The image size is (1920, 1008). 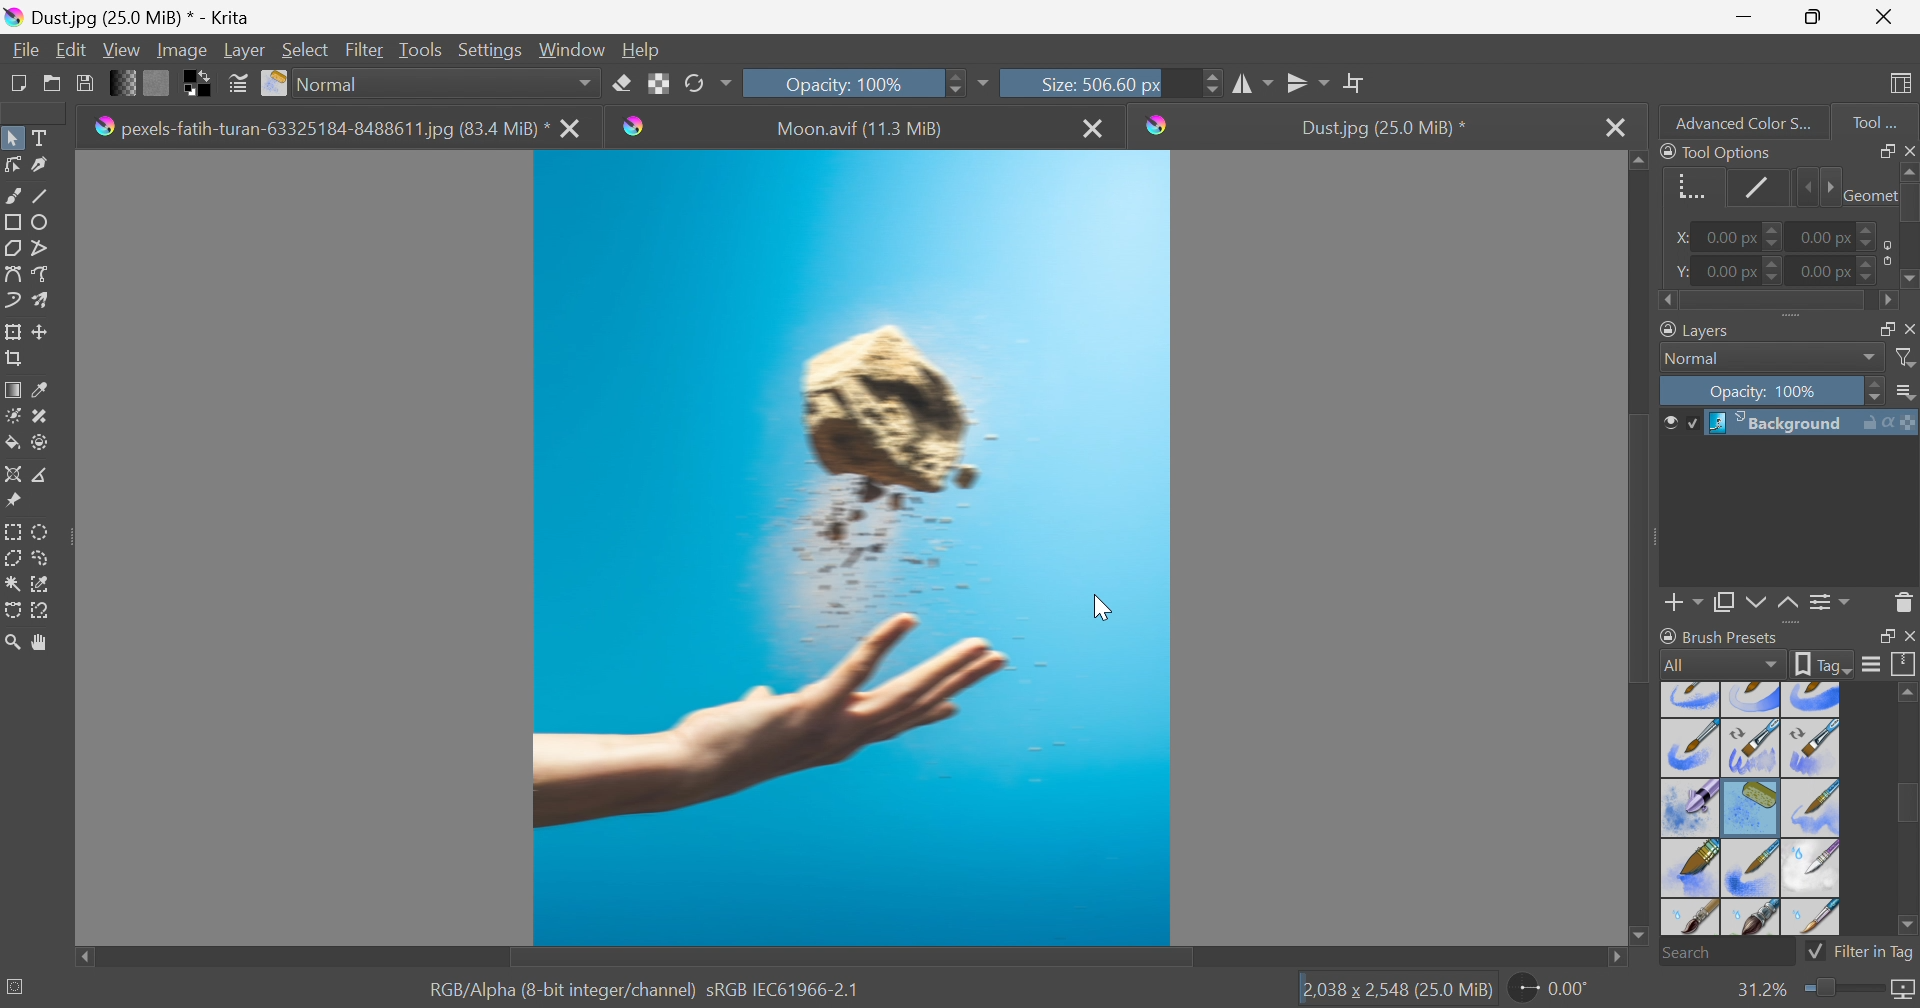 I want to click on Slider, so click(x=1840, y=989).